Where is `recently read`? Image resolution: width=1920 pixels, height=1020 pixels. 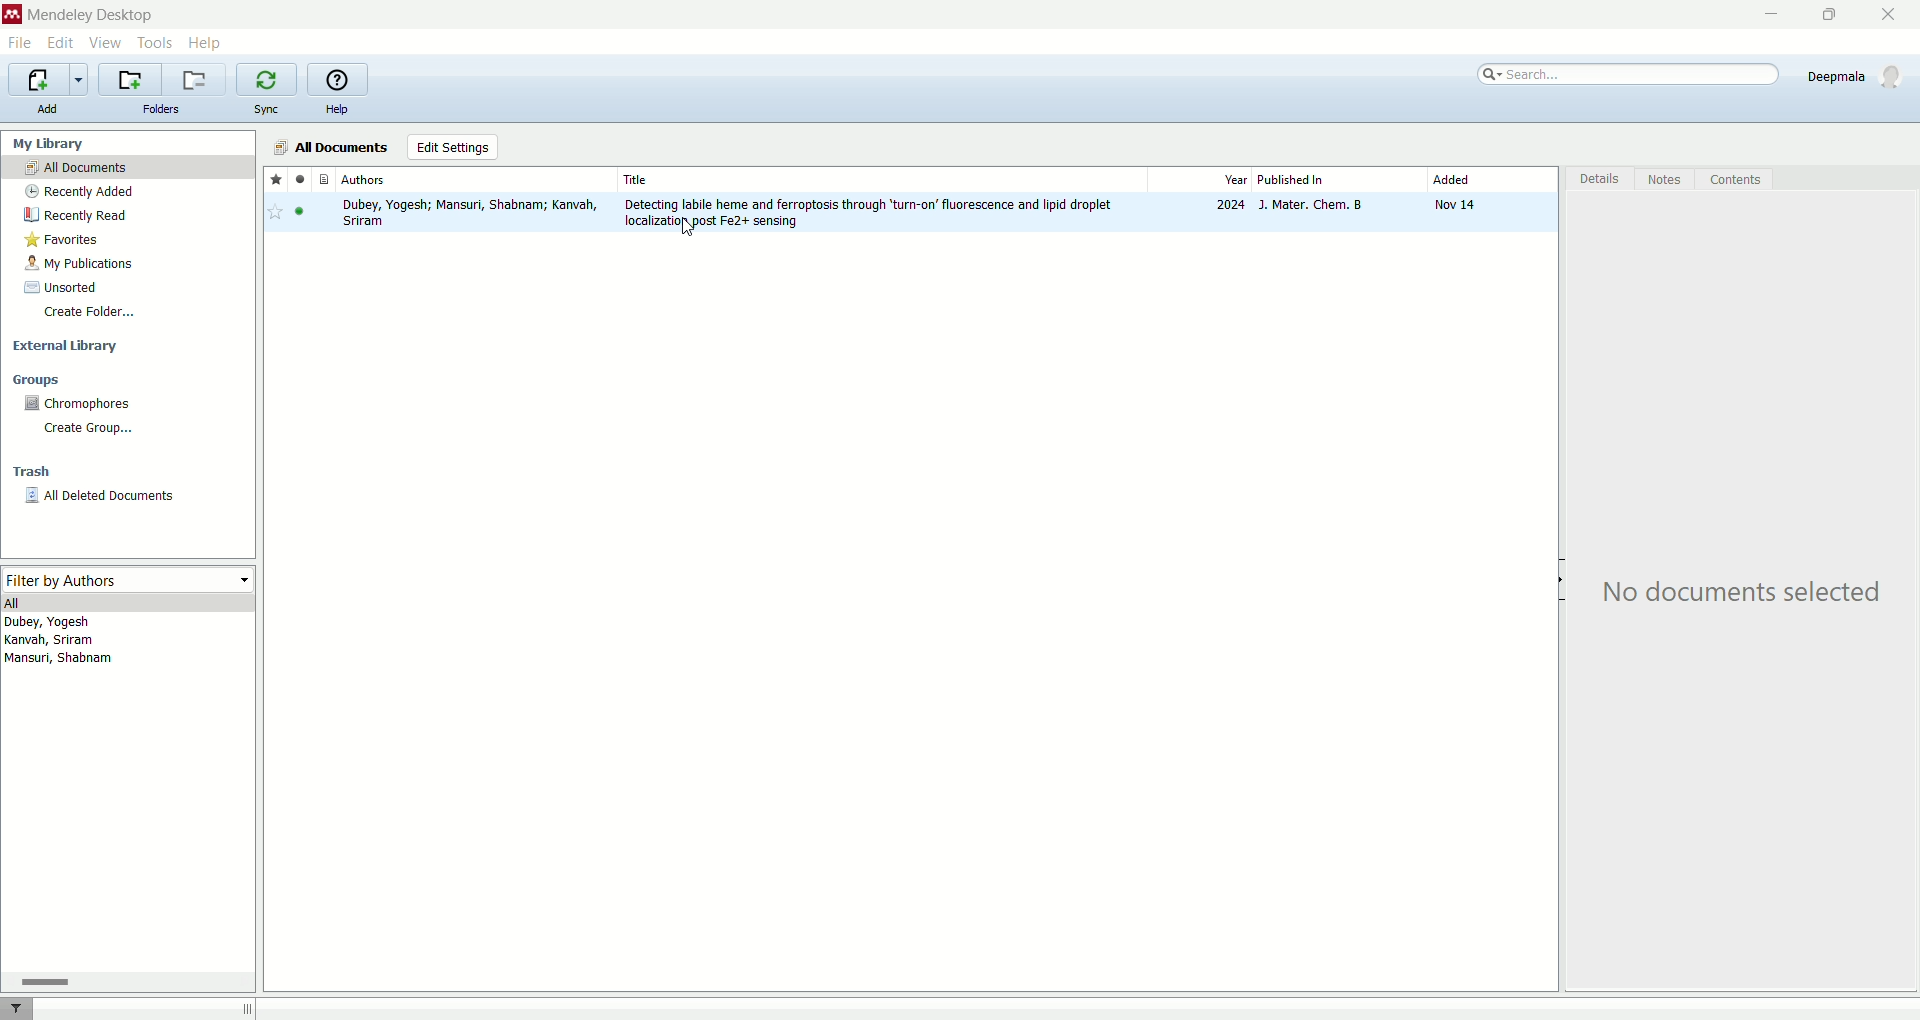
recently read is located at coordinates (76, 217).